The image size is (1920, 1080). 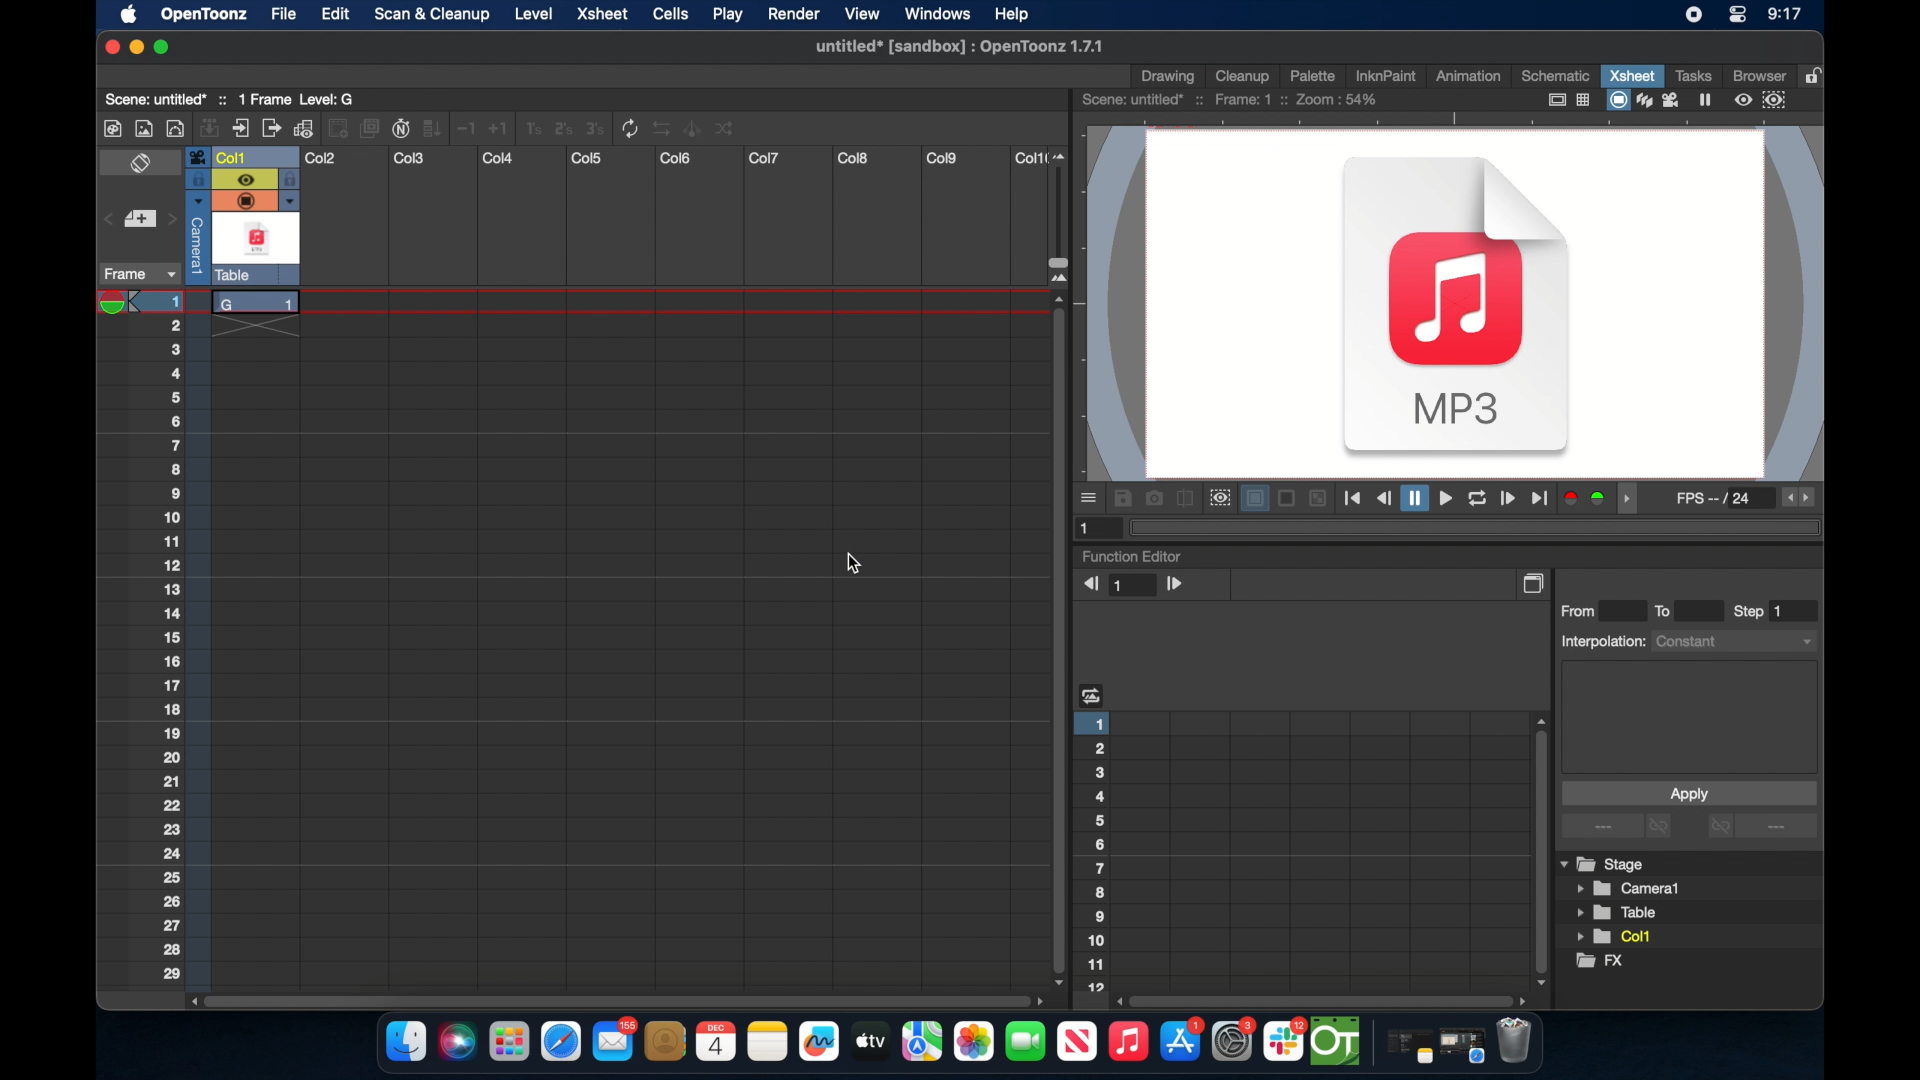 What do you see at coordinates (1127, 1042) in the screenshot?
I see `music` at bounding box center [1127, 1042].